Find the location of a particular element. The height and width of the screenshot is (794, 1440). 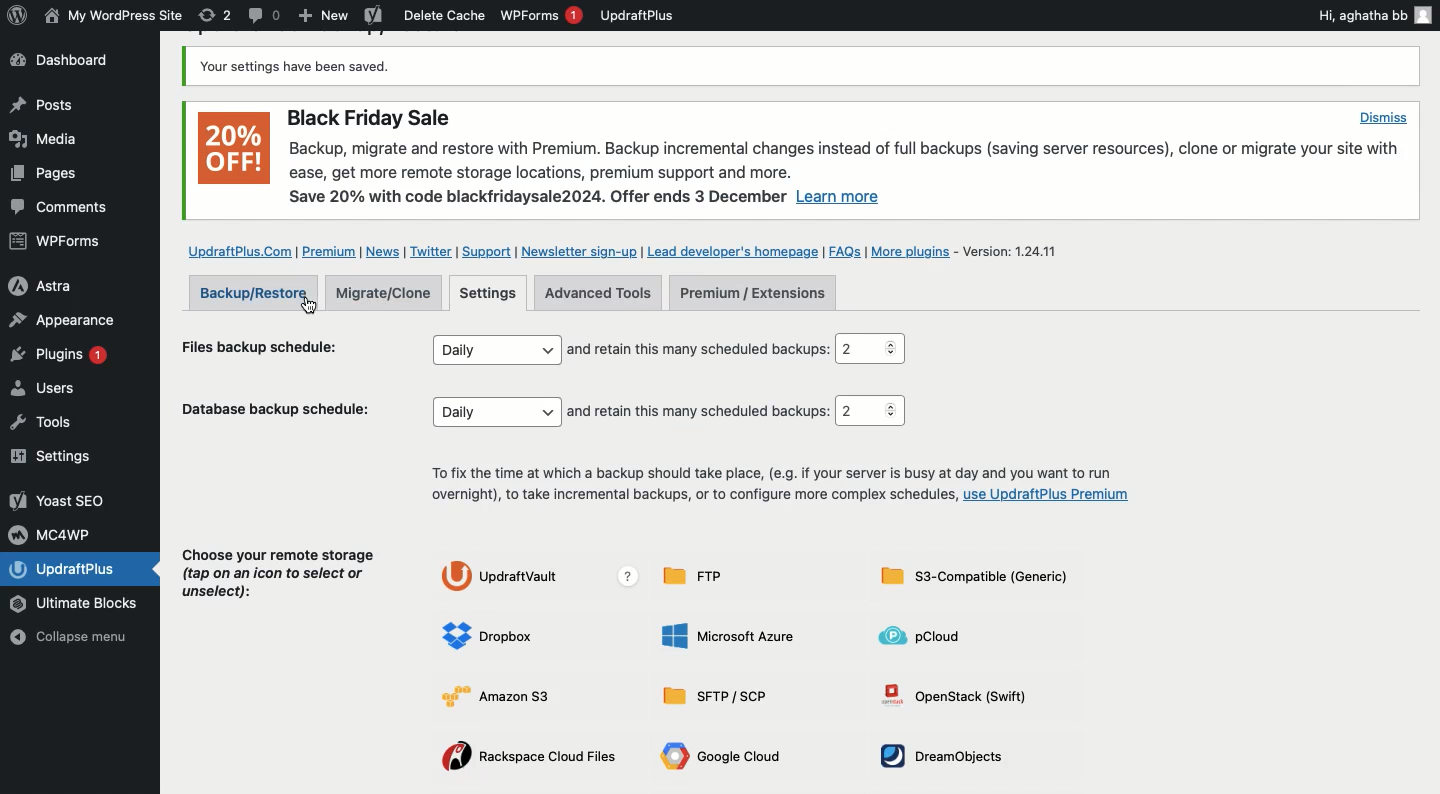

Support is located at coordinates (485, 251).